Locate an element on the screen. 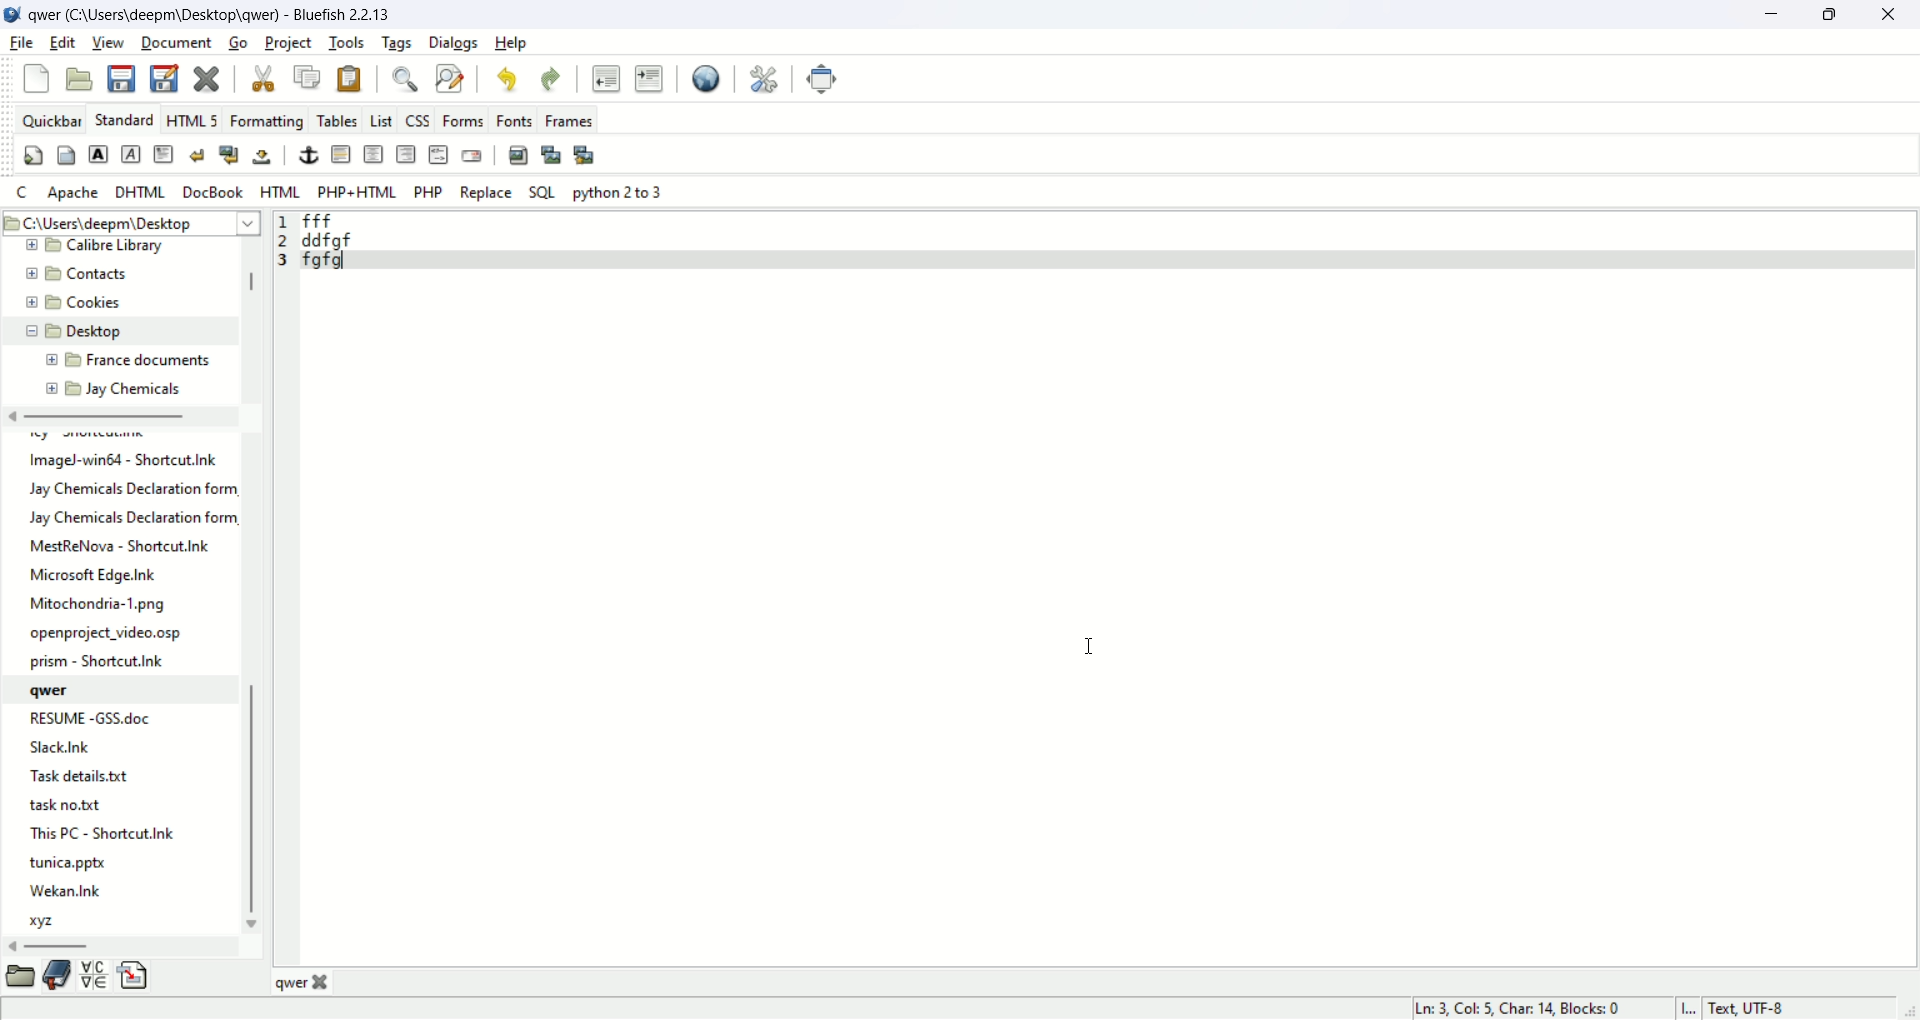  file browser is located at coordinates (19, 977).